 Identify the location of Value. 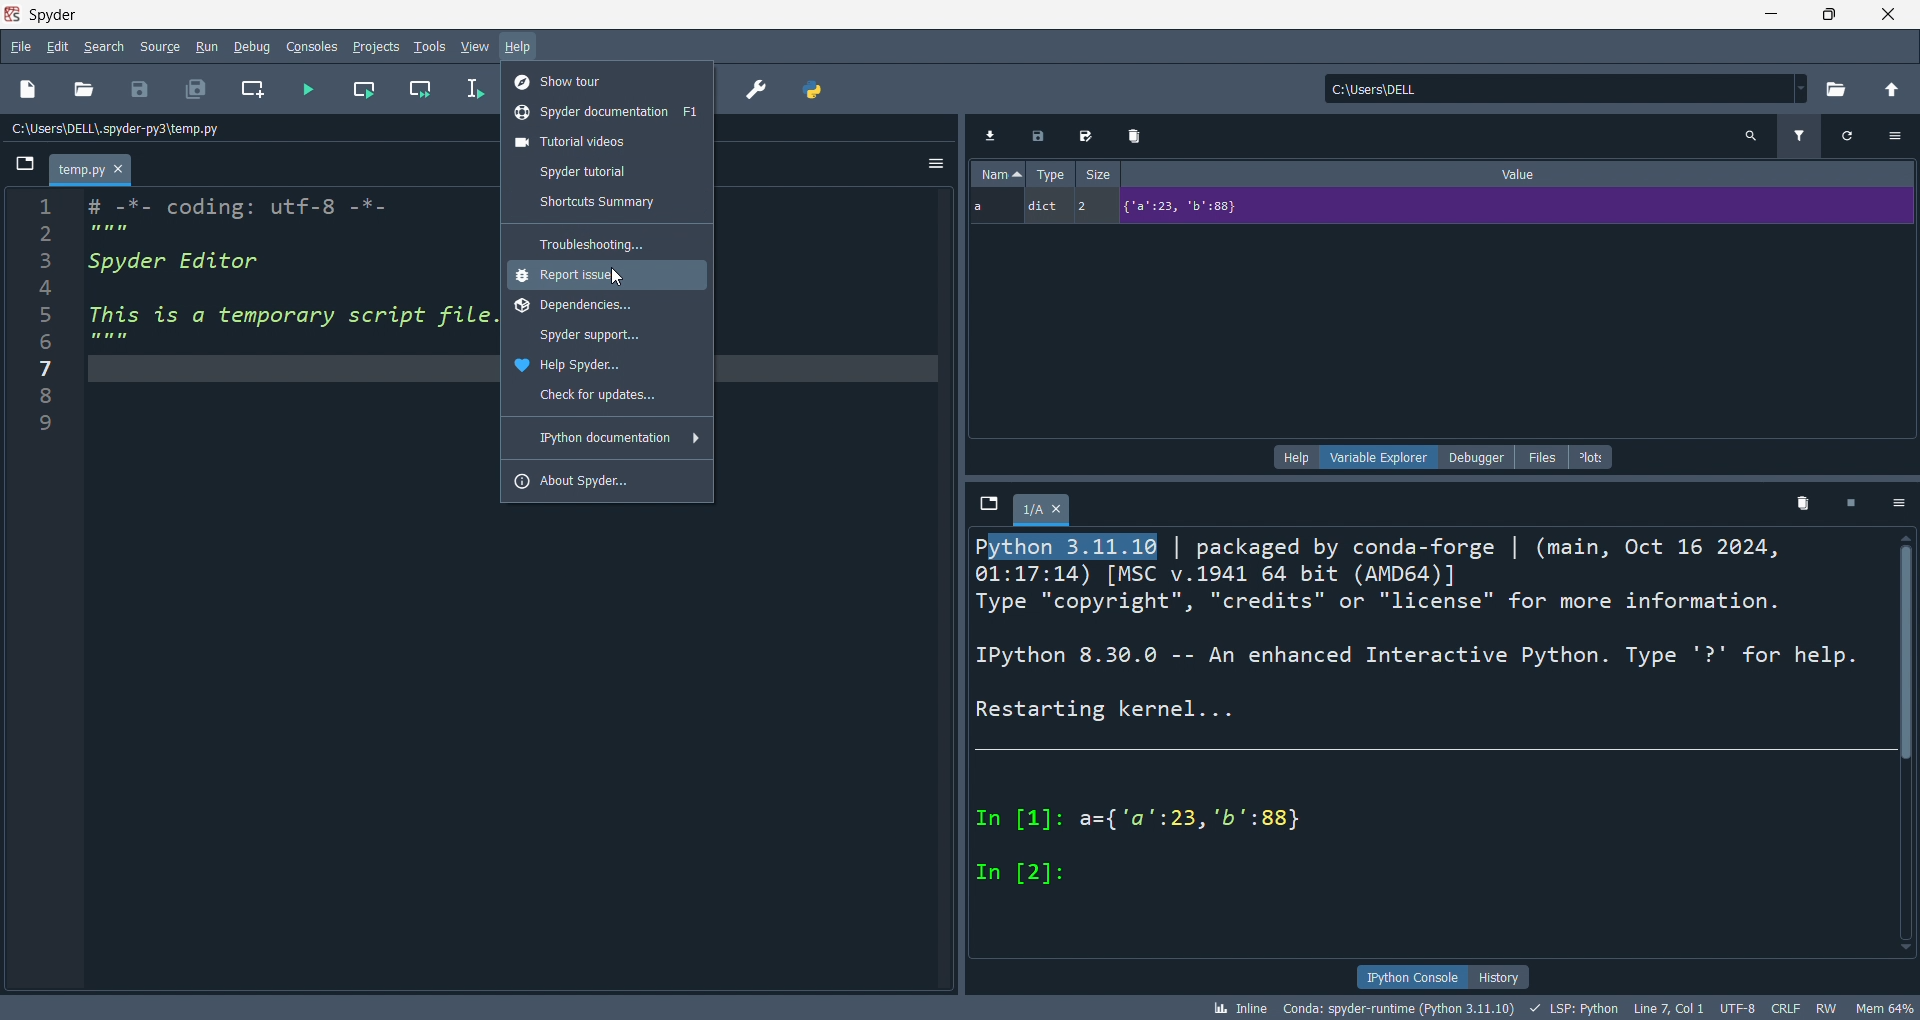
(1518, 174).